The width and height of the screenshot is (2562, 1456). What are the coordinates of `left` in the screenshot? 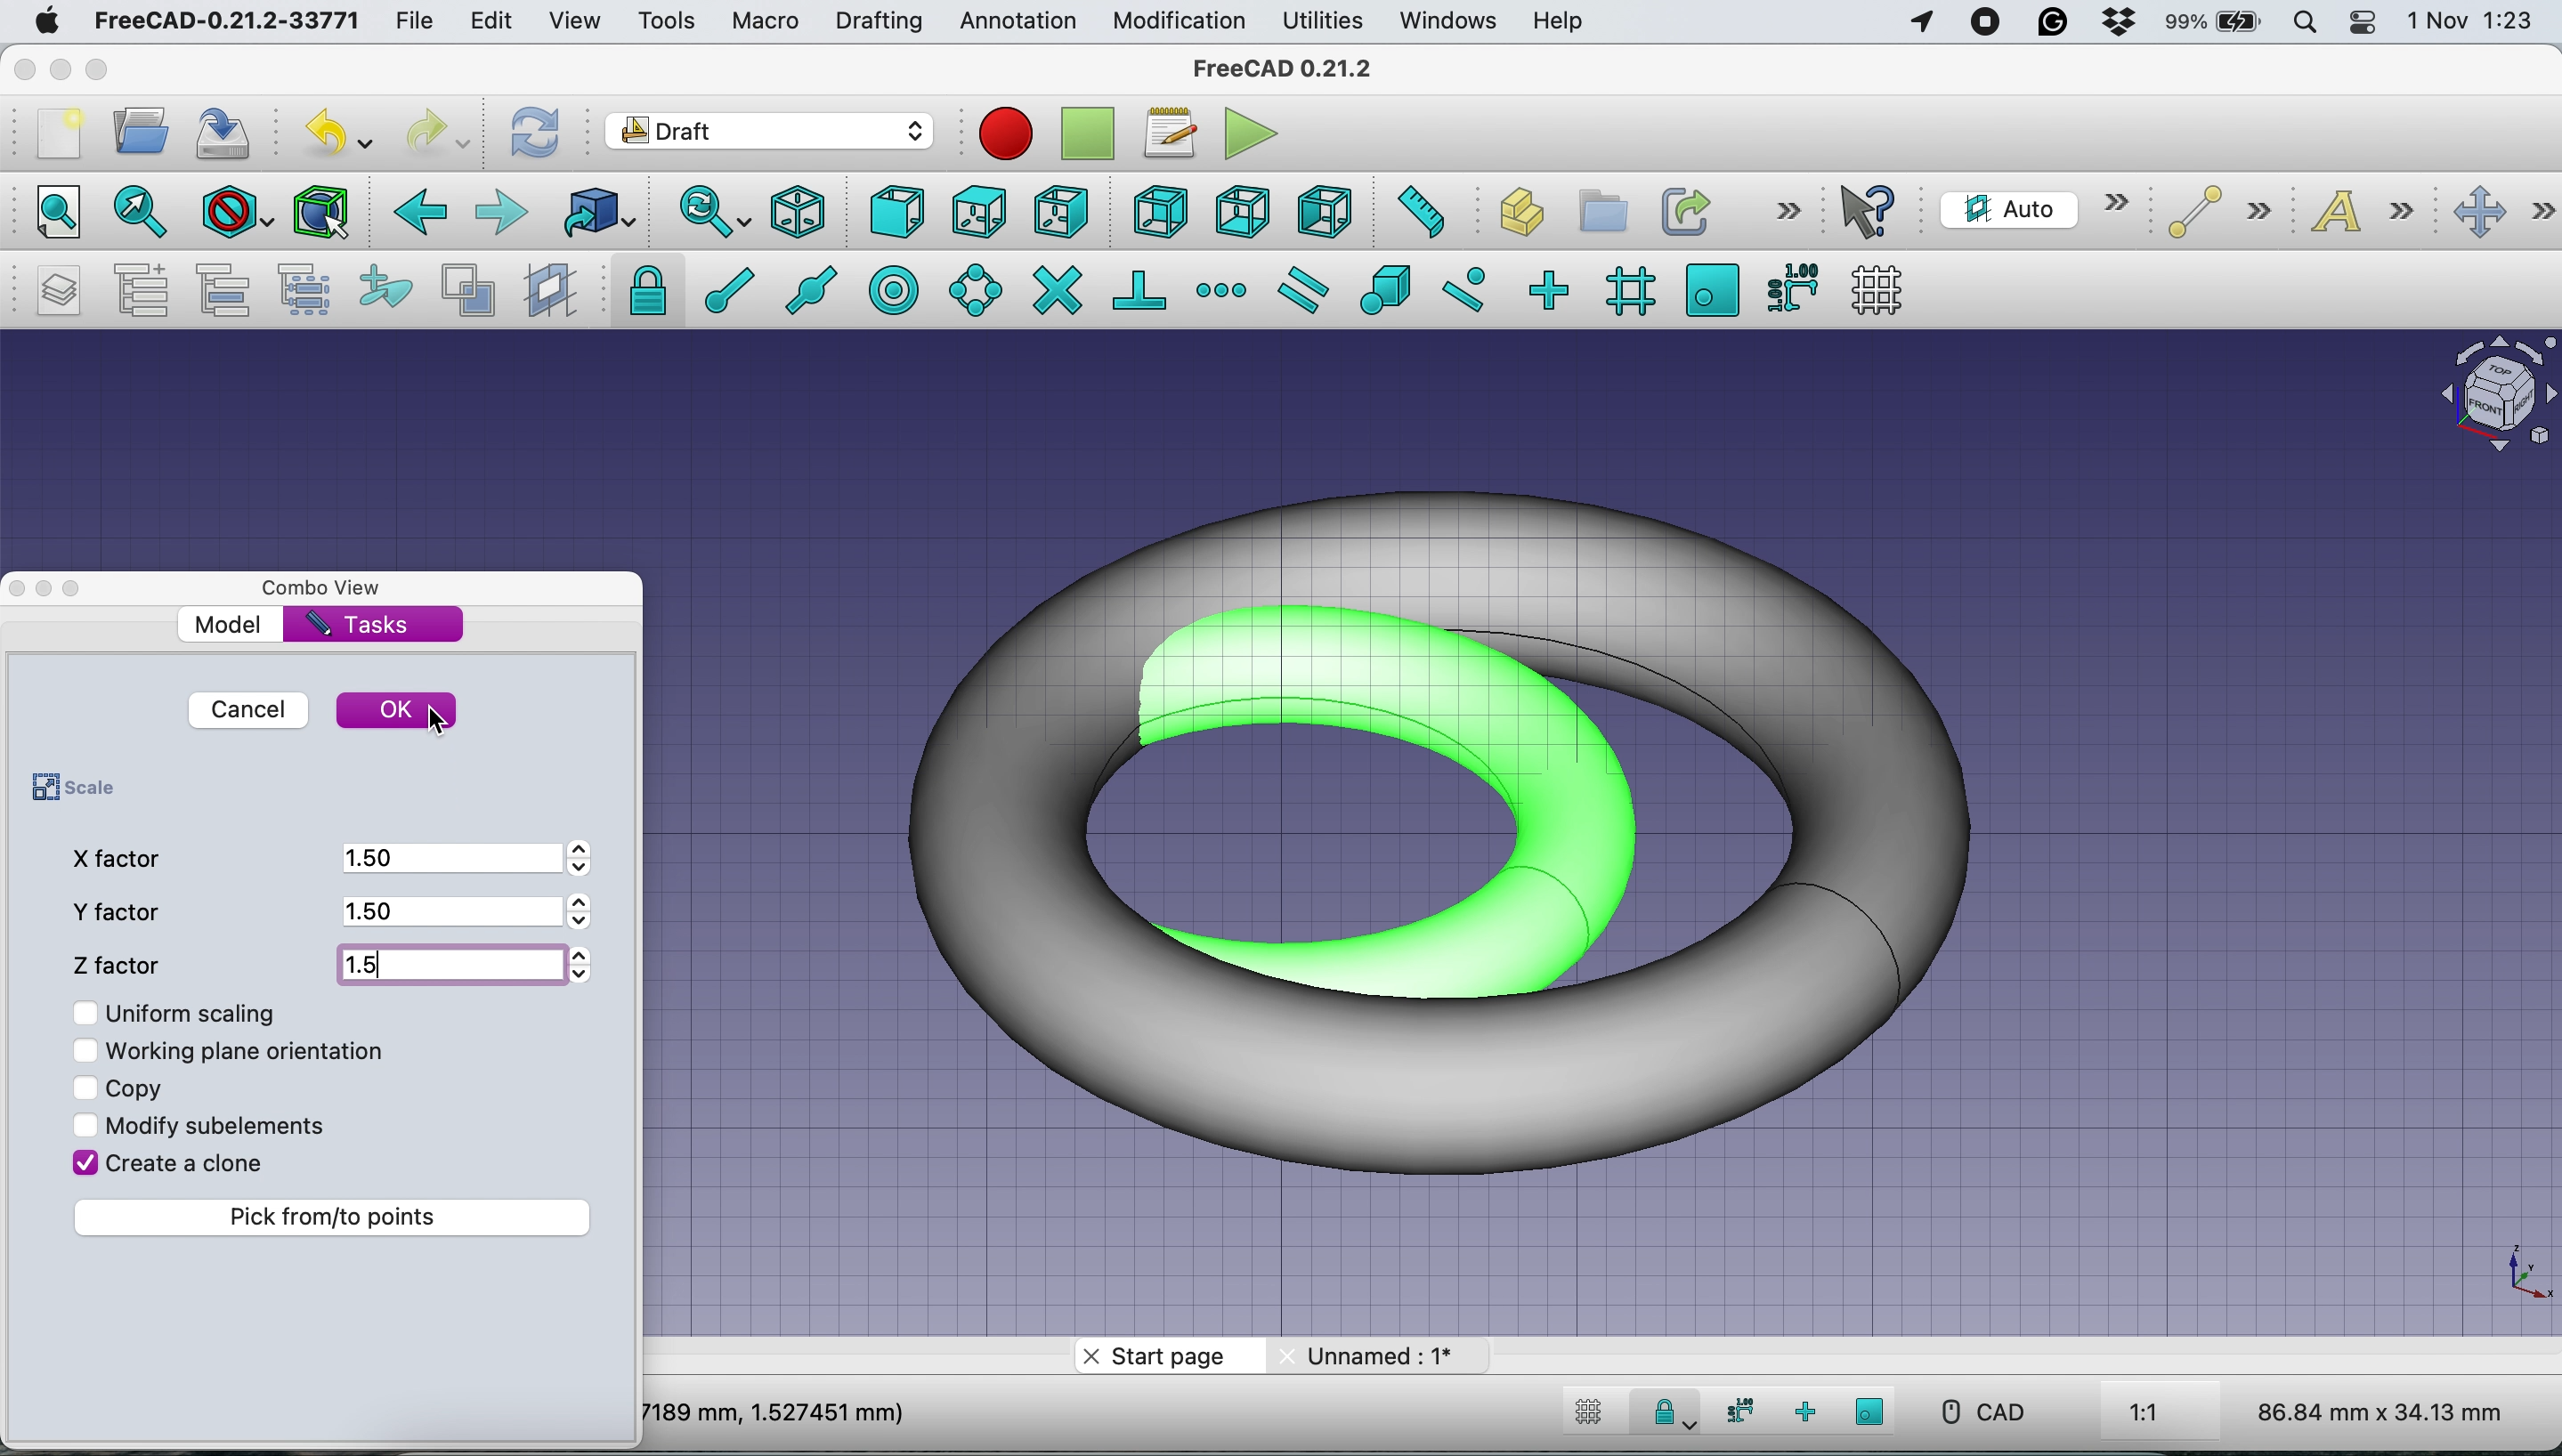 It's located at (1320, 208).